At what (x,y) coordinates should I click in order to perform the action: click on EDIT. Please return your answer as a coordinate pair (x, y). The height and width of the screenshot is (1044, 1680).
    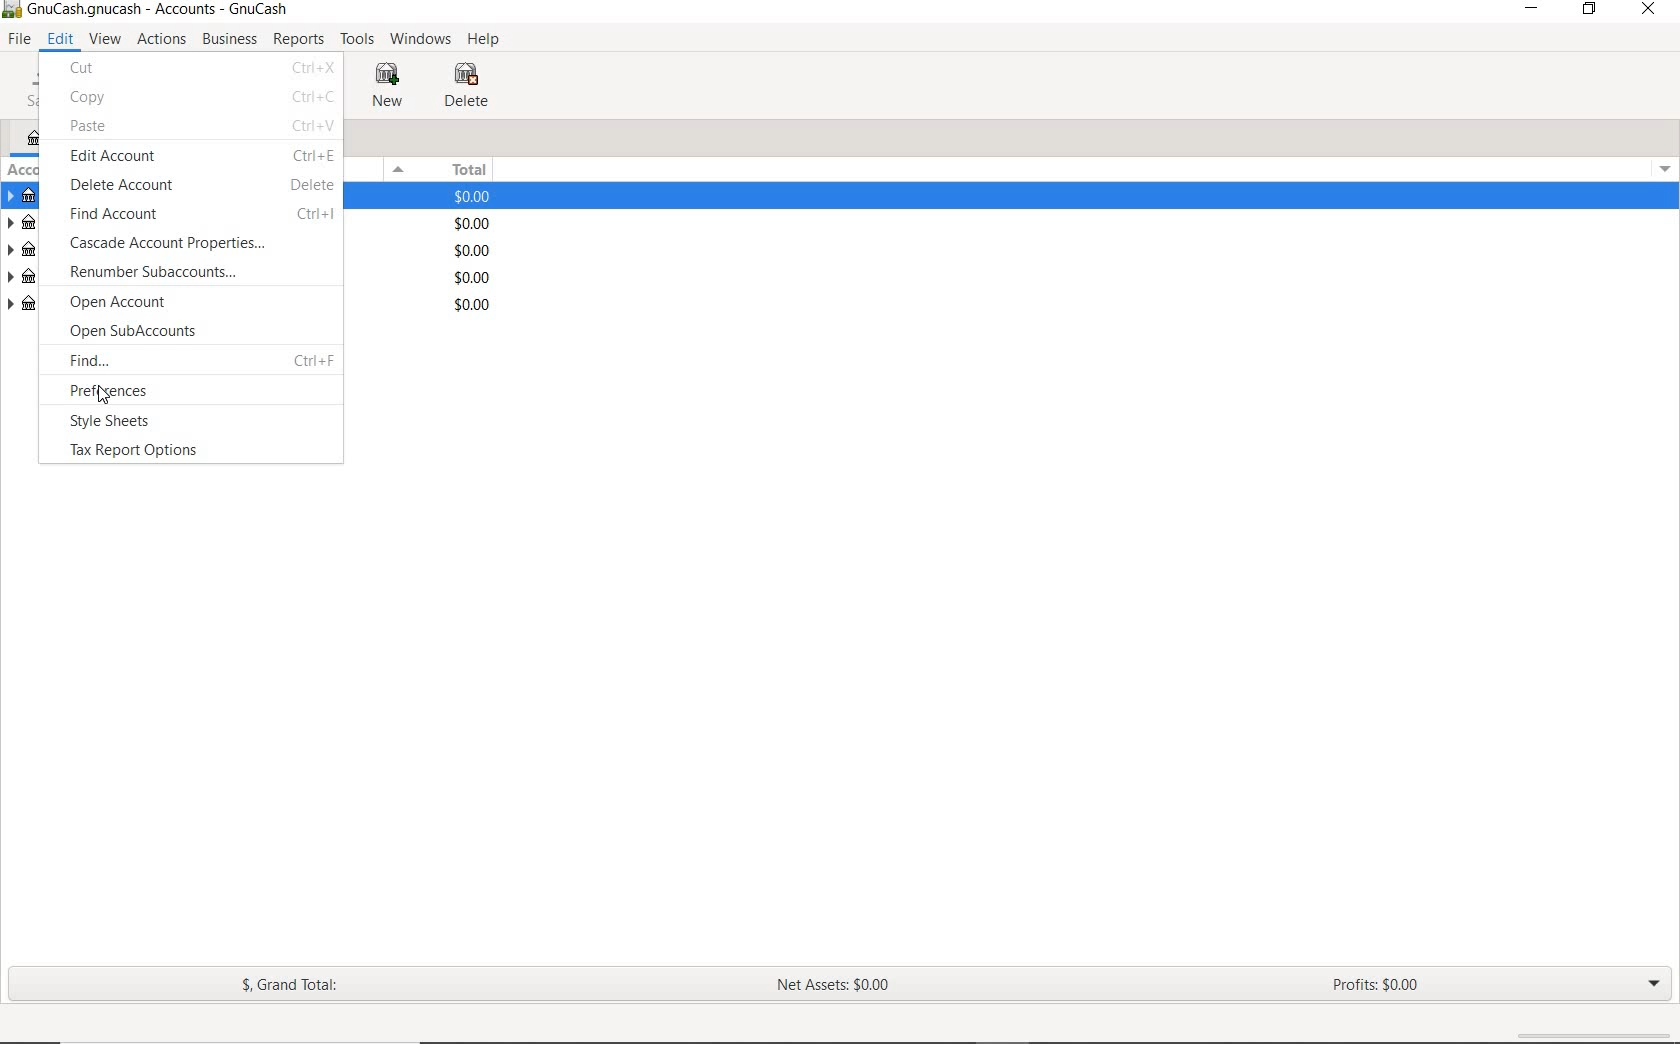
    Looking at the image, I should click on (60, 39).